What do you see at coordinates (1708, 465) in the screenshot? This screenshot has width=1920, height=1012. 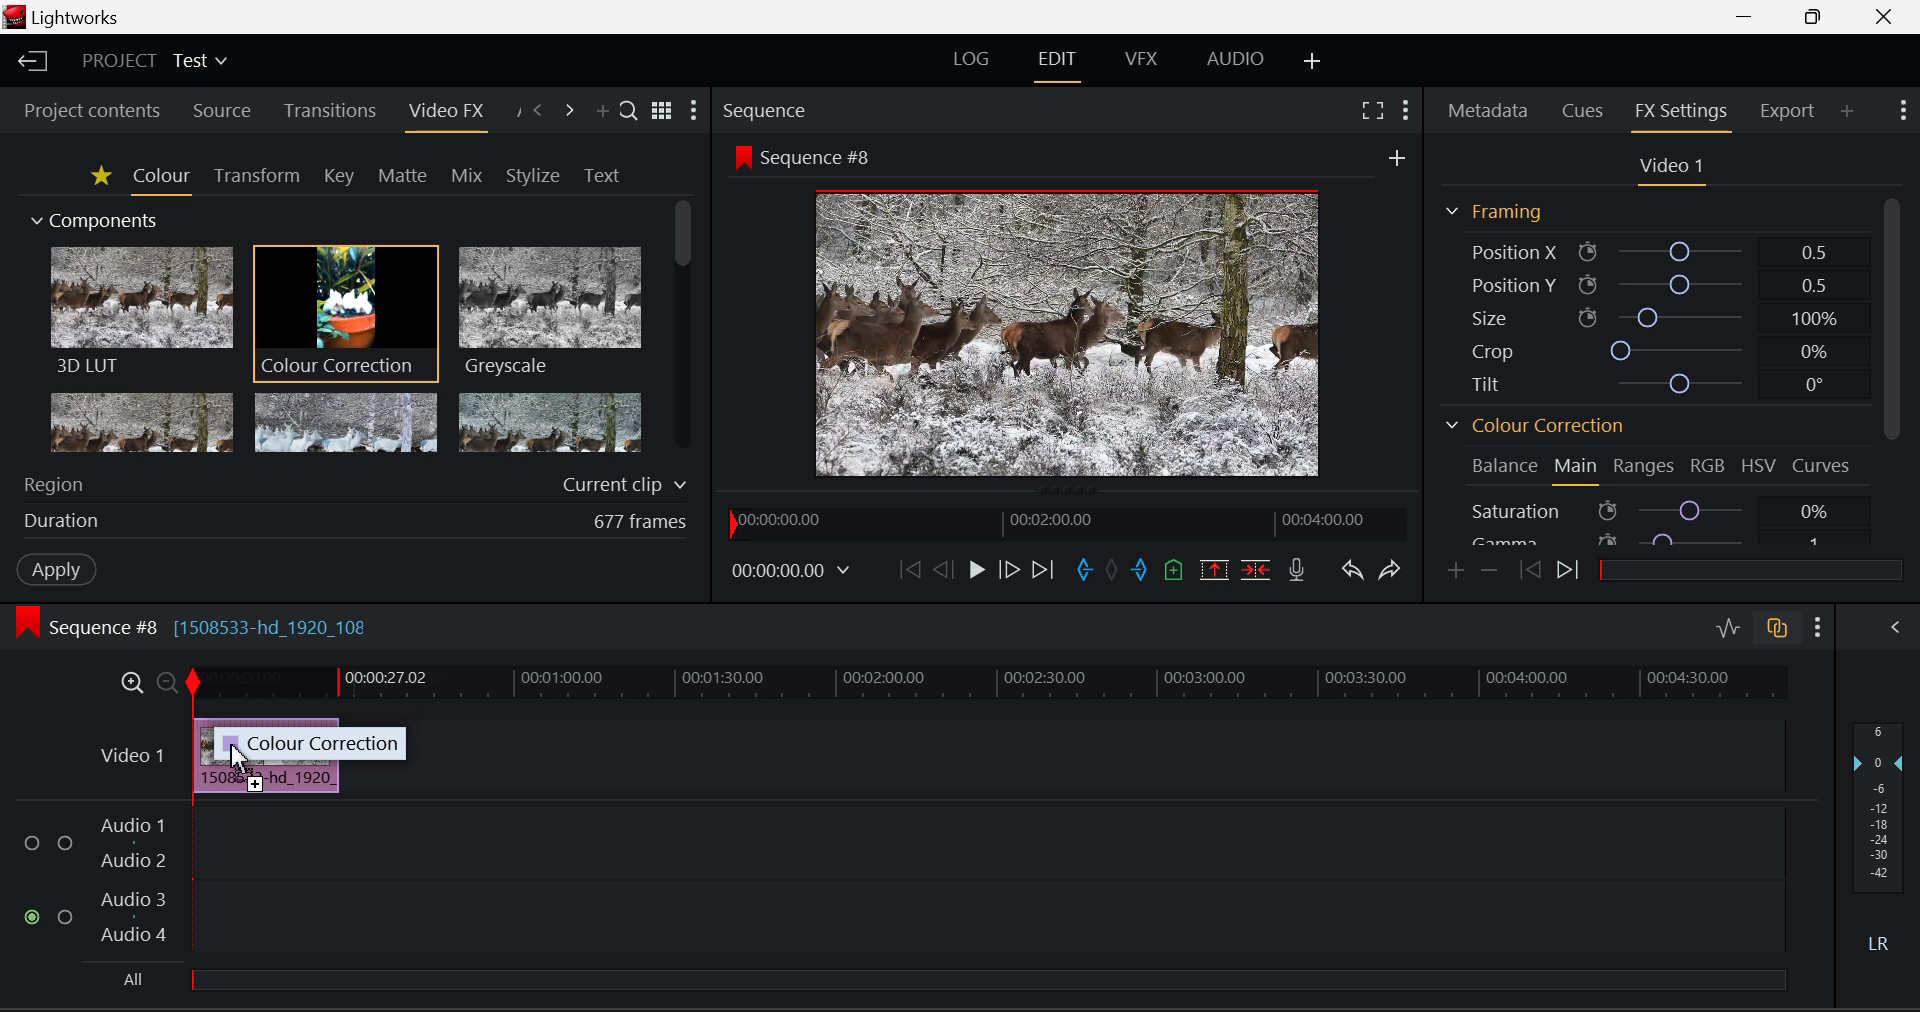 I see `RGB` at bounding box center [1708, 465].